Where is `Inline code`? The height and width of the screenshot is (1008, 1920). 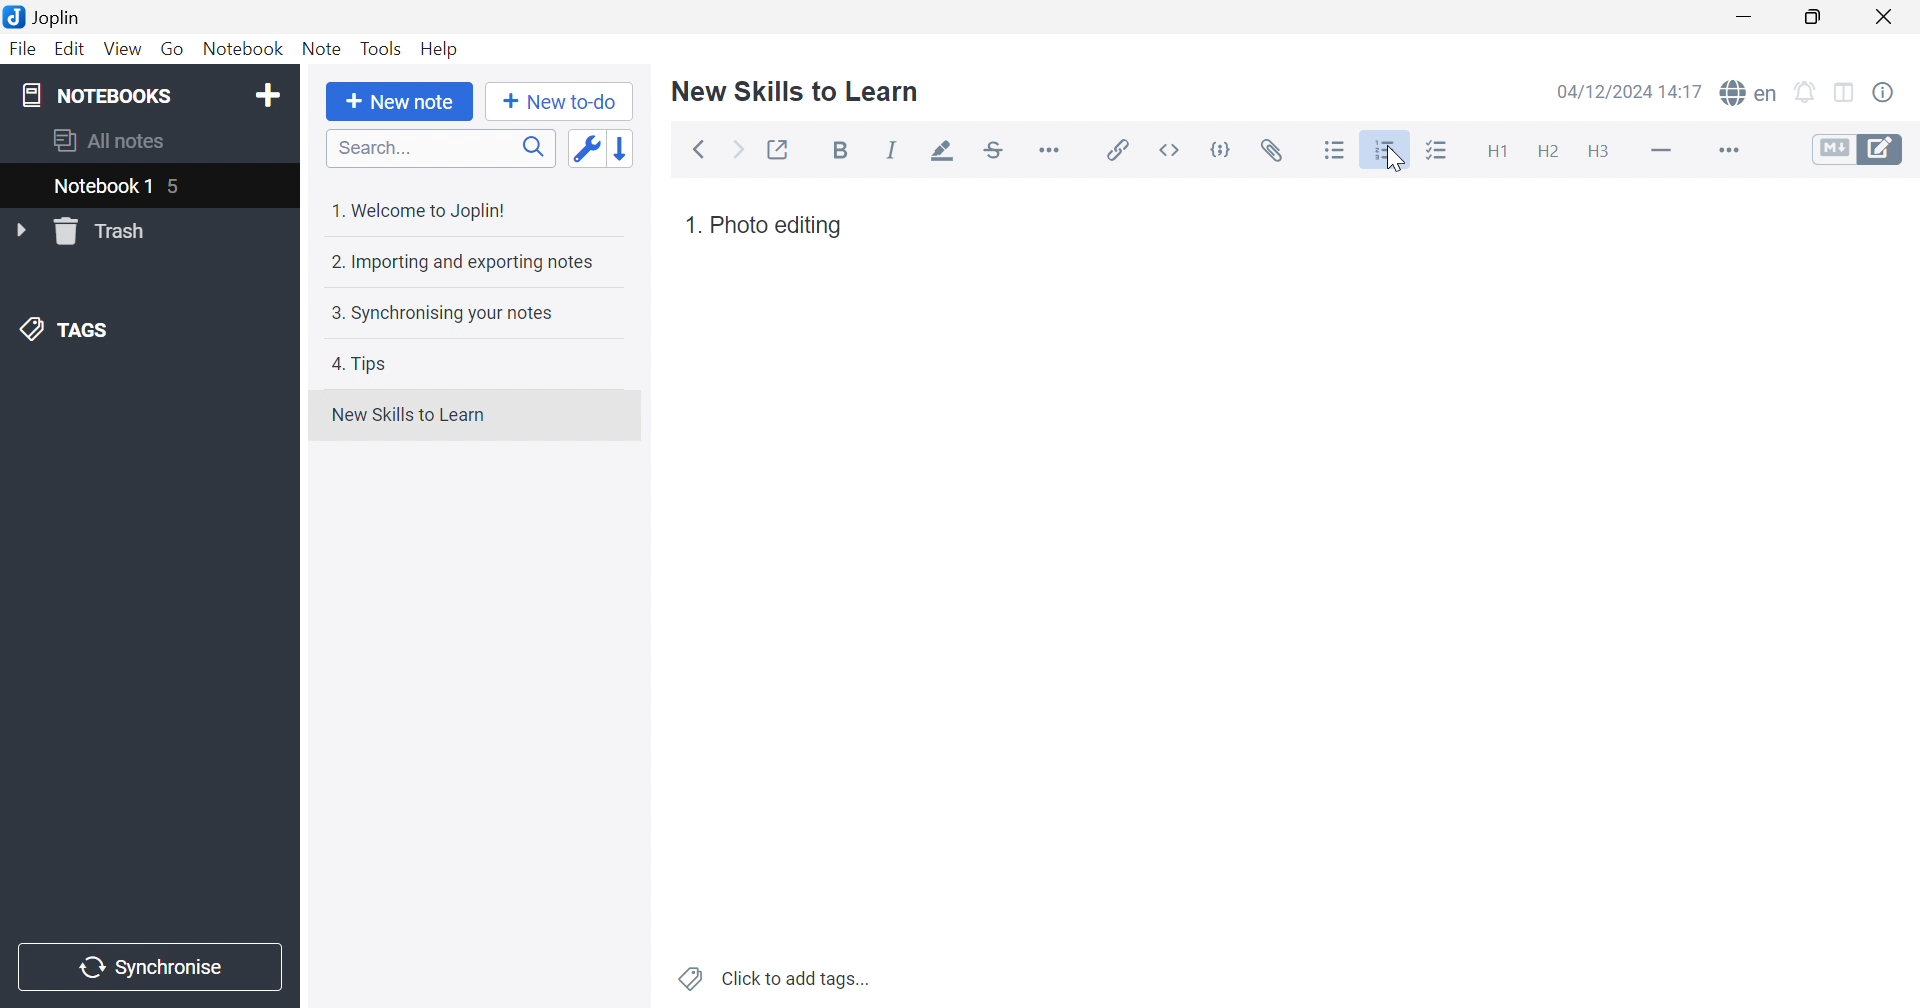
Inline code is located at coordinates (1173, 150).